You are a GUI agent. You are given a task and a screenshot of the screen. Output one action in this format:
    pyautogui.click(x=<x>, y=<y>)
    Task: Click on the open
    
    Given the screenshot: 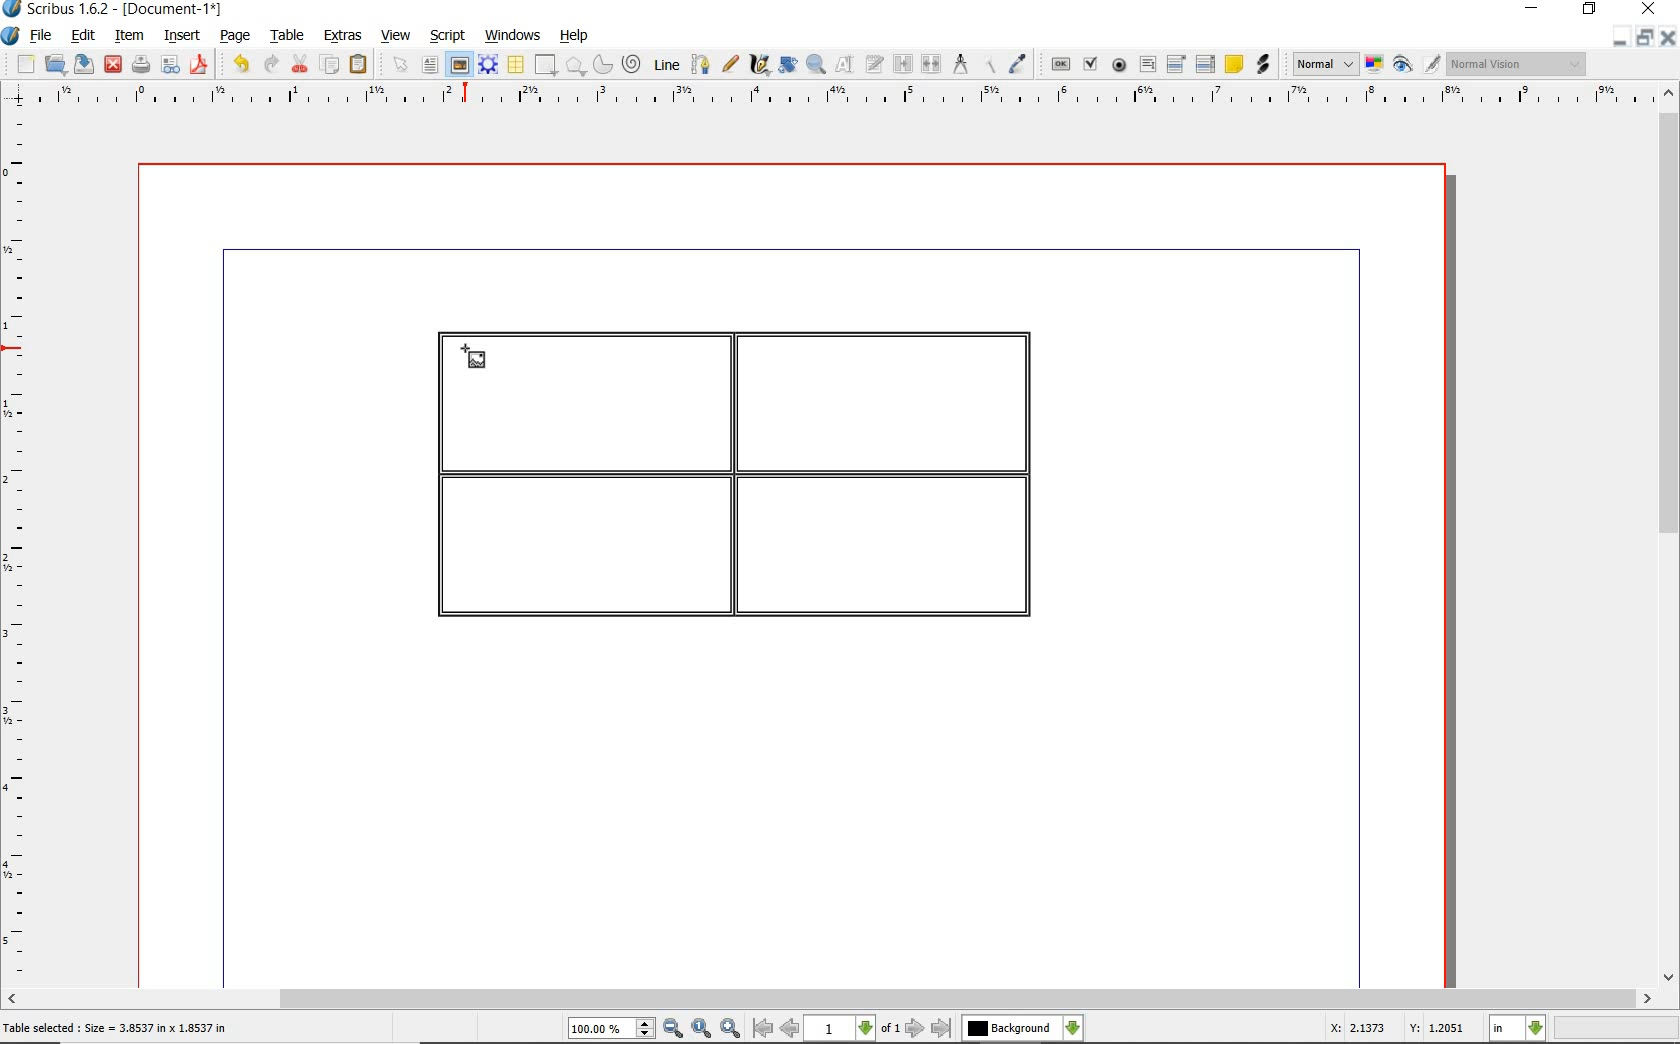 What is the action you would take?
    pyautogui.click(x=56, y=65)
    